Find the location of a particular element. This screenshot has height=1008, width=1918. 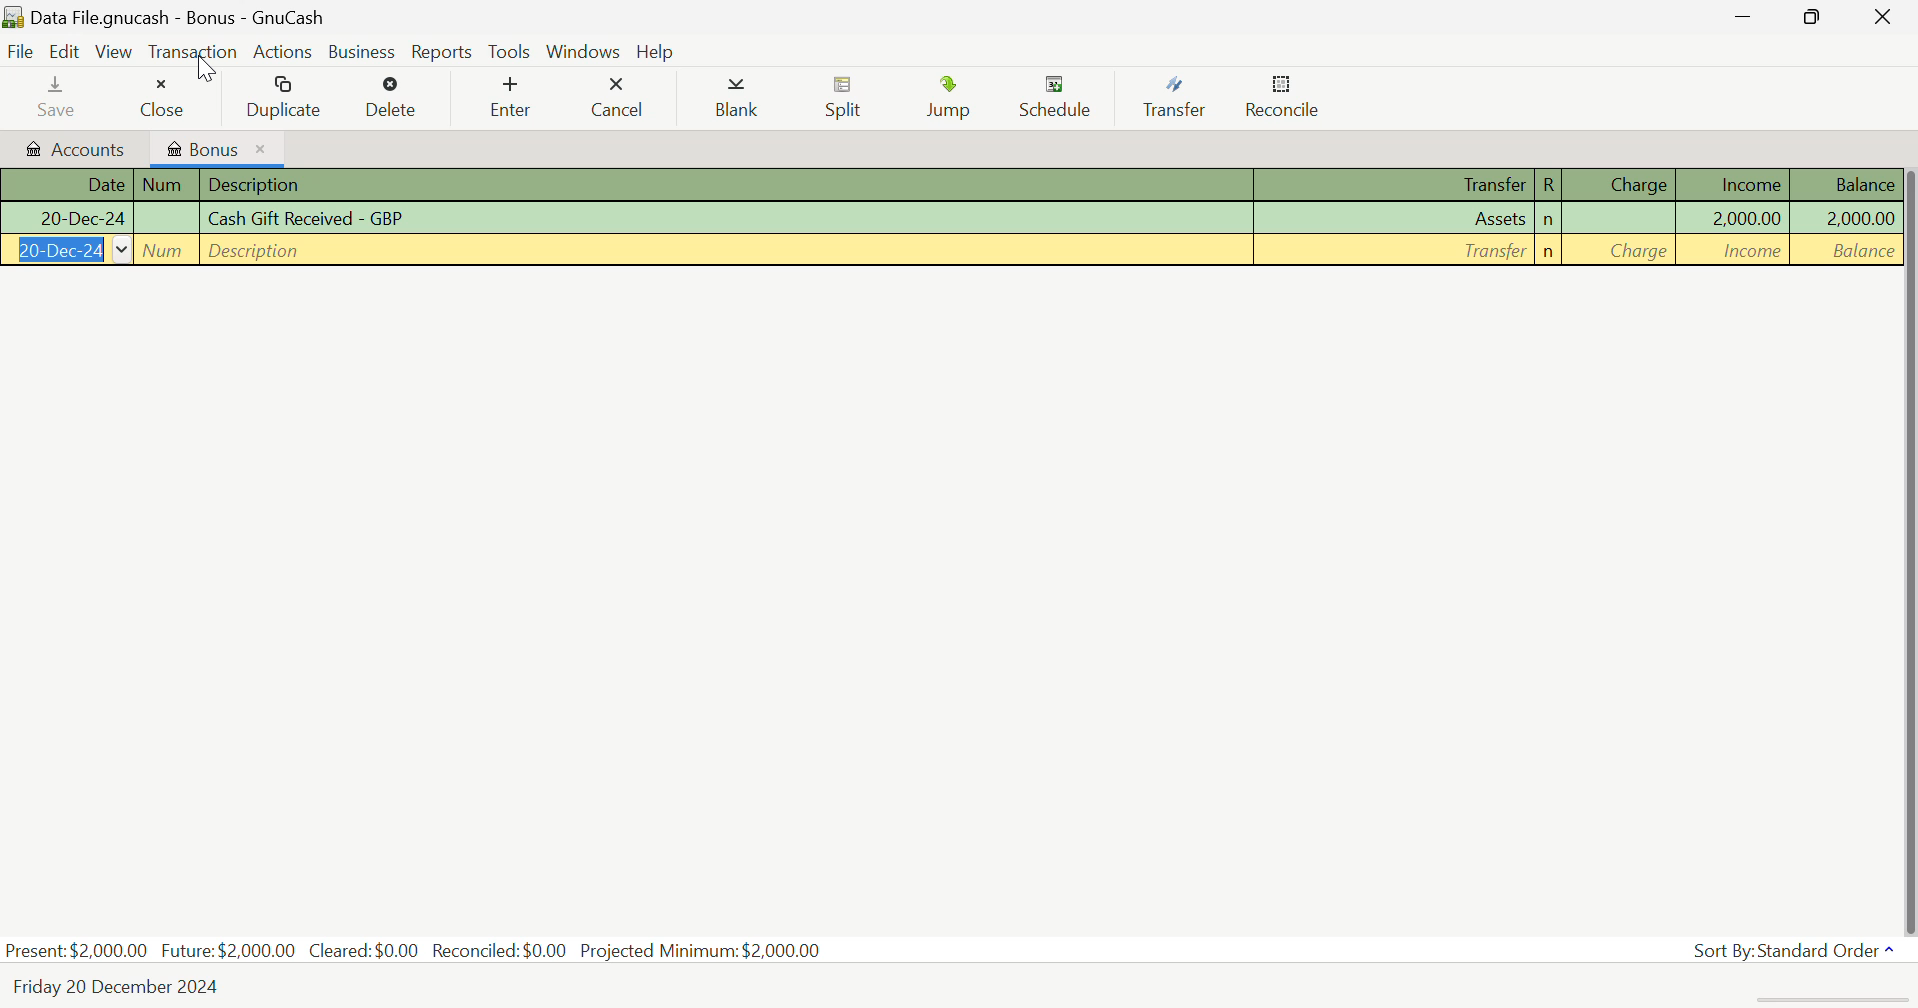

Date is located at coordinates (67, 251).